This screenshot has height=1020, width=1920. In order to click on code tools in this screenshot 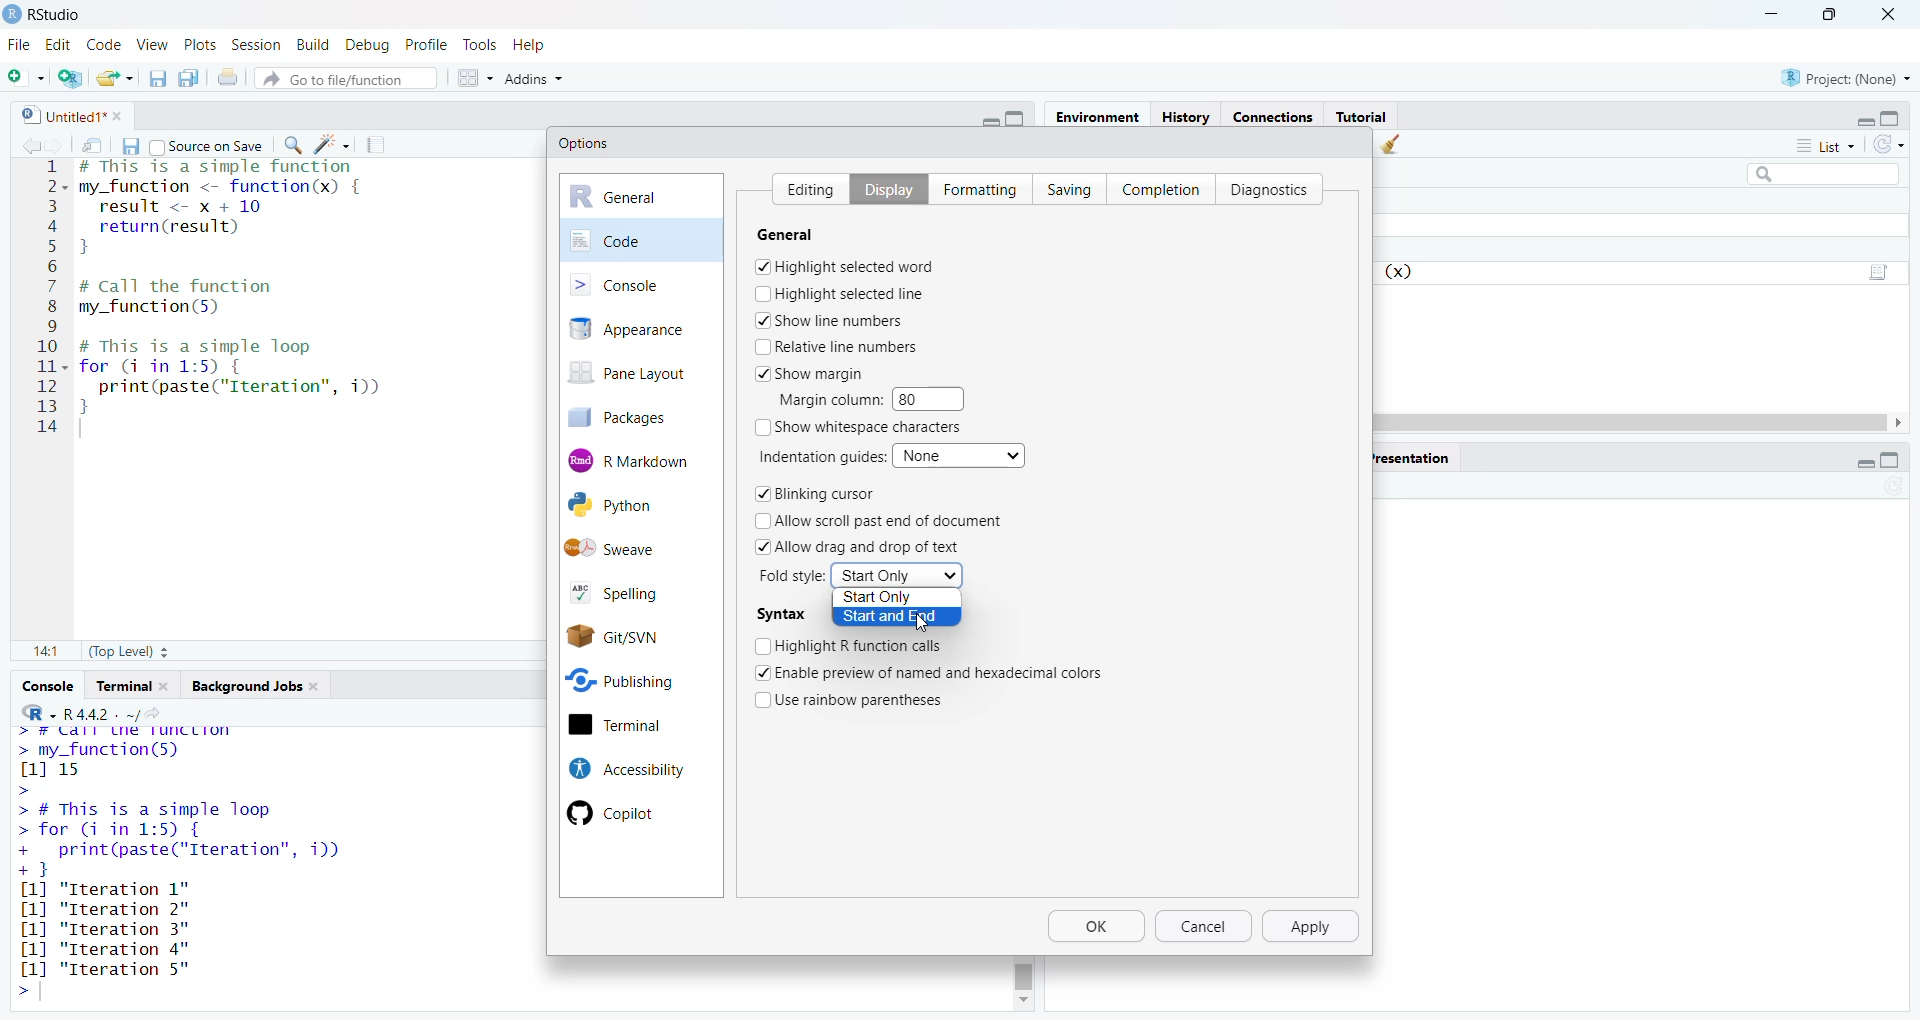, I will do `click(333, 144)`.